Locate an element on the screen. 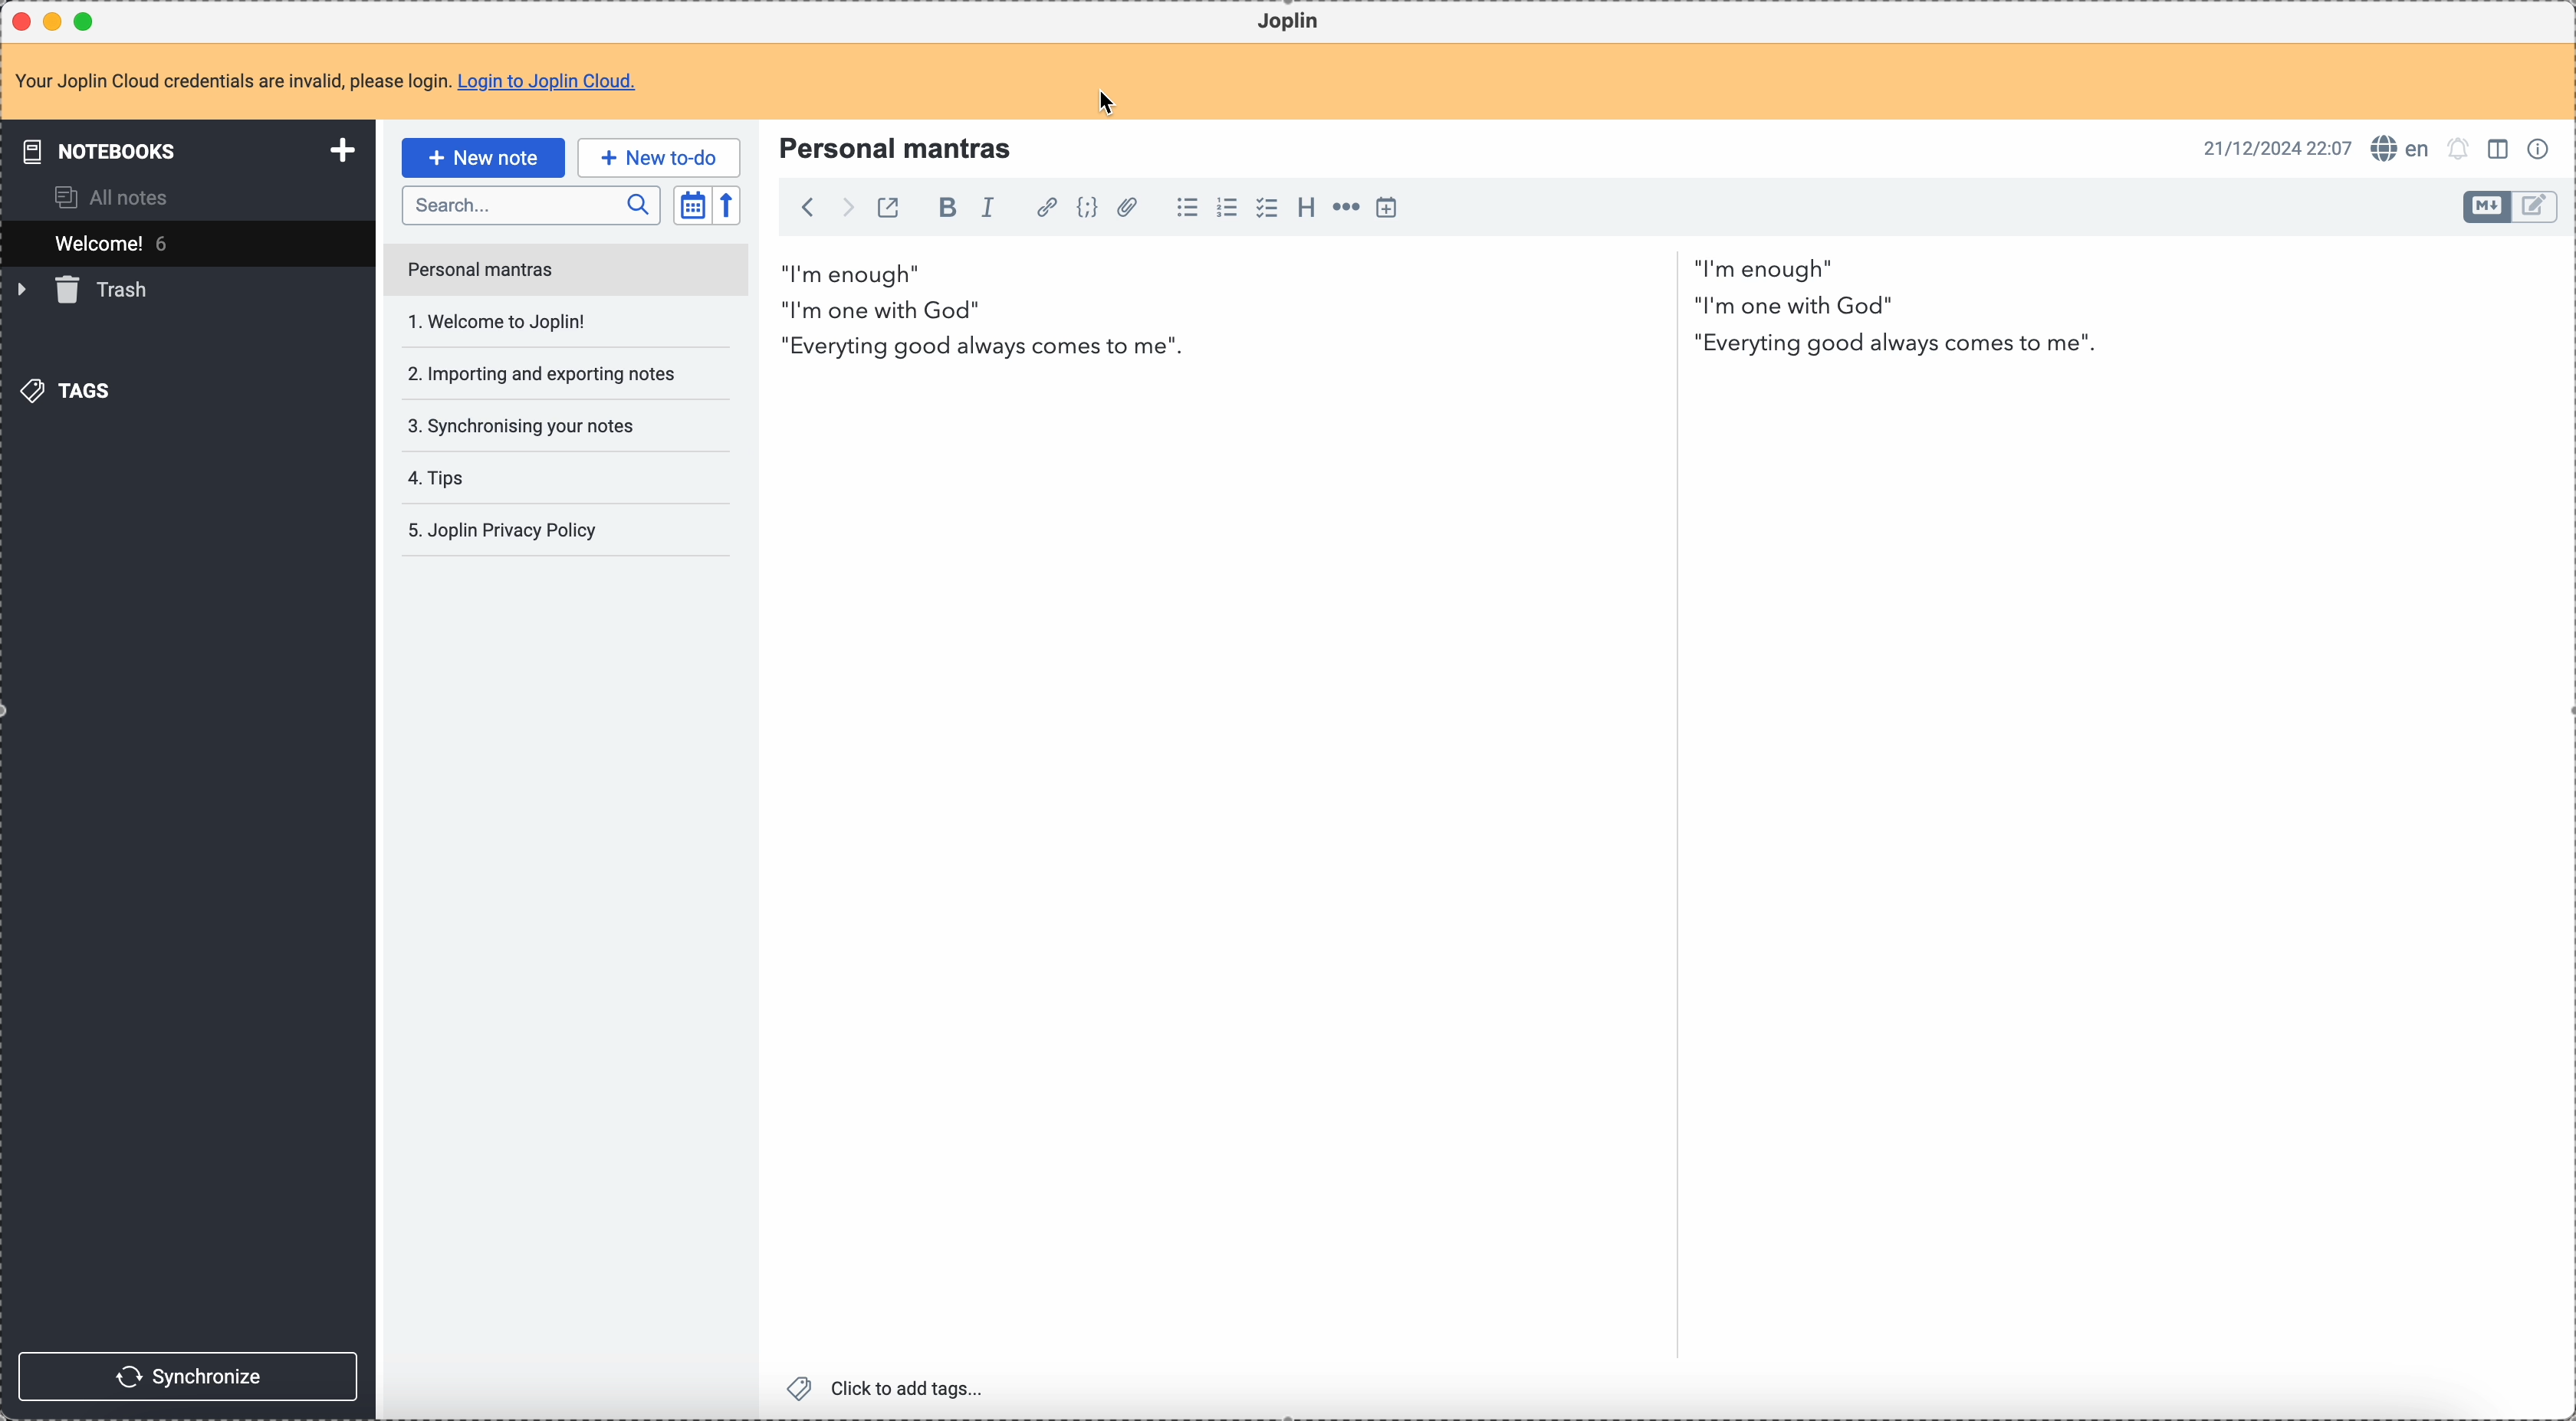  maximize program is located at coordinates (85, 20).